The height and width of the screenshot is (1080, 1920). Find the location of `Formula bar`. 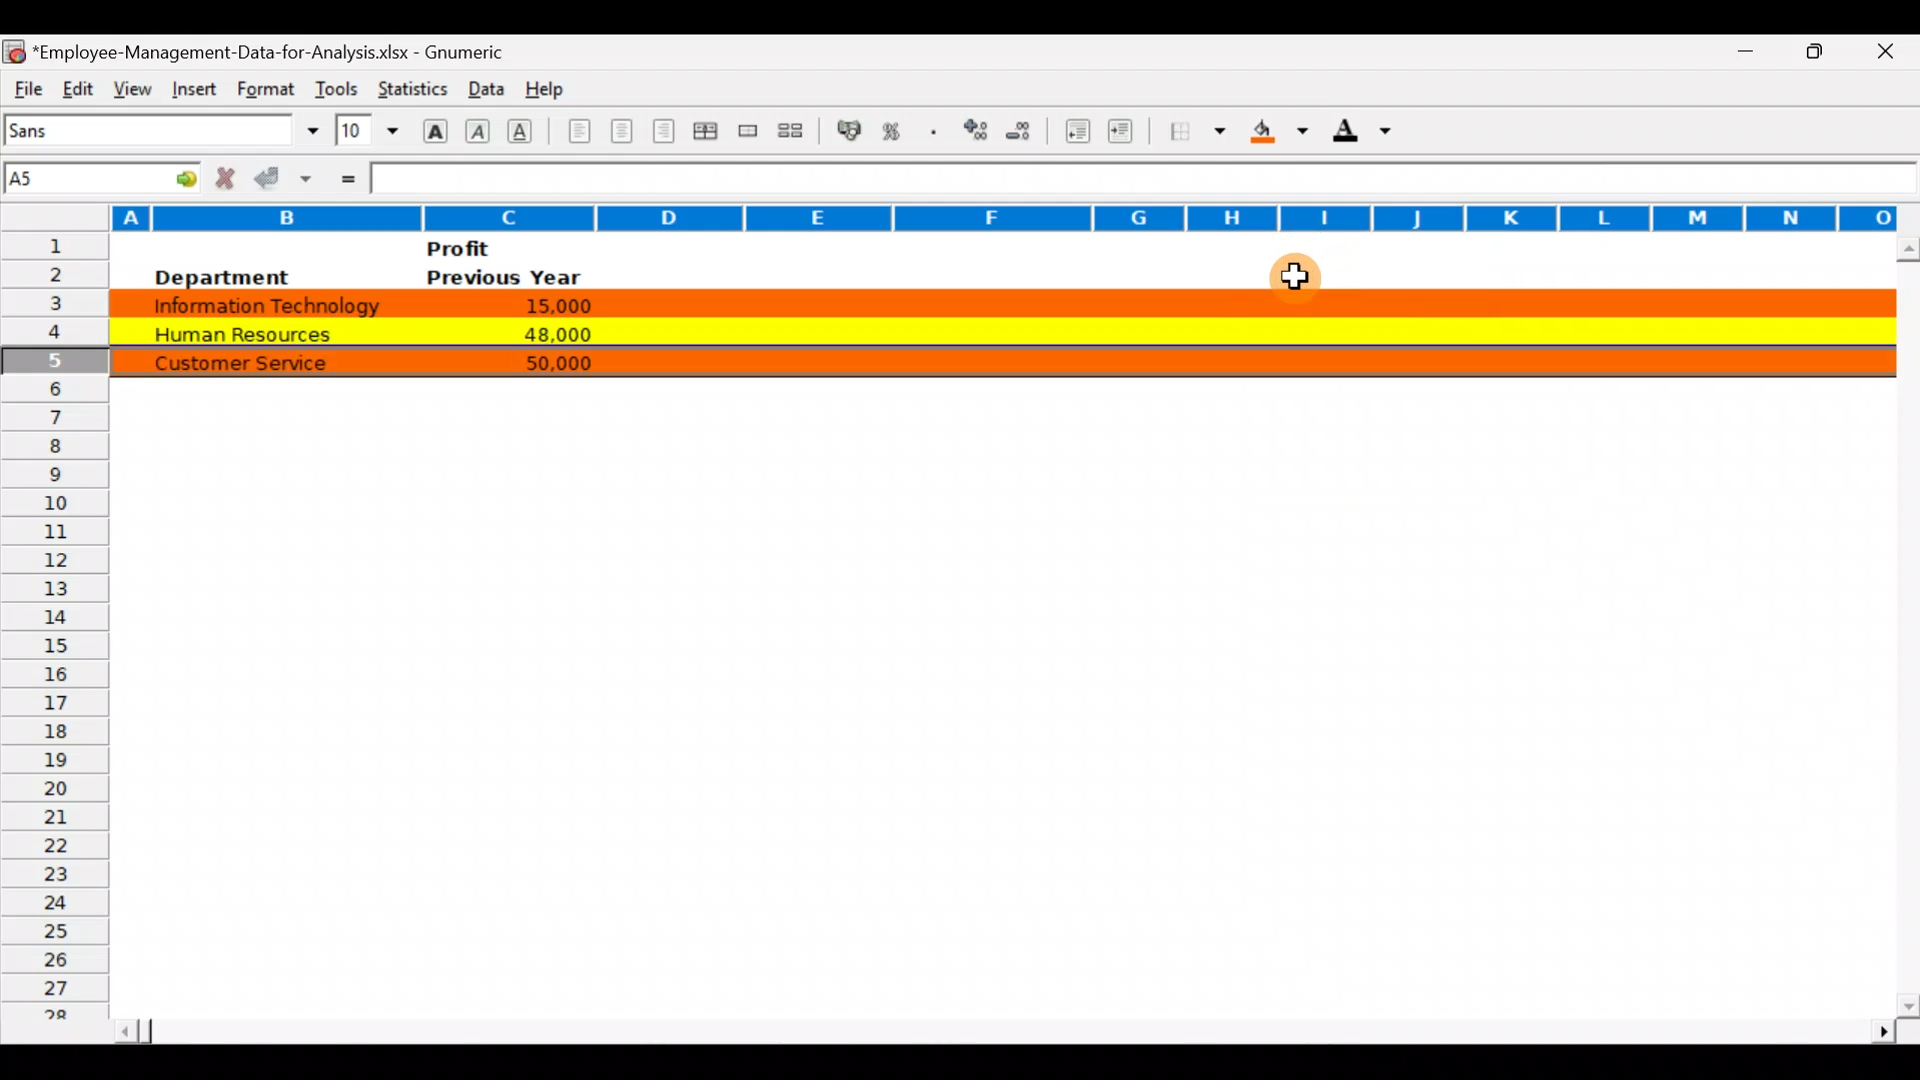

Formula bar is located at coordinates (1142, 179).